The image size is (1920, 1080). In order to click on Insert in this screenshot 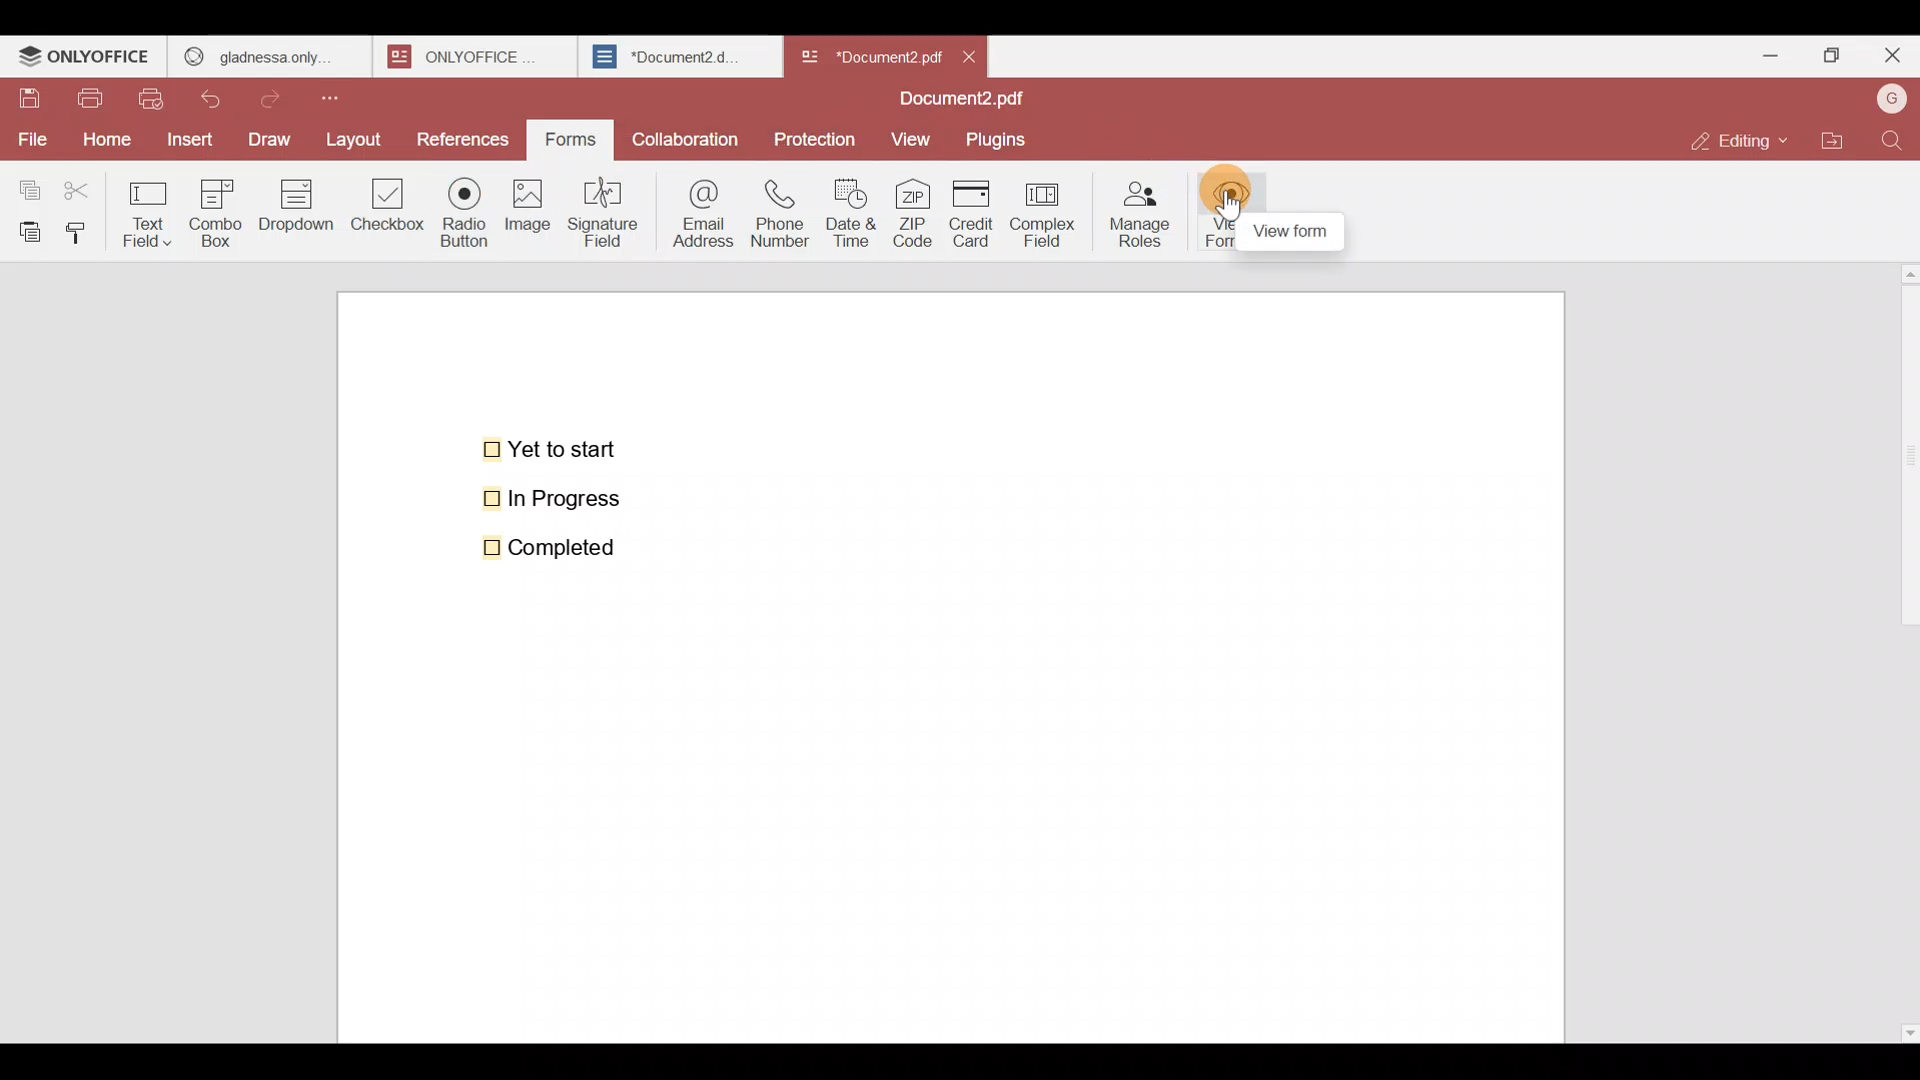, I will do `click(187, 138)`.